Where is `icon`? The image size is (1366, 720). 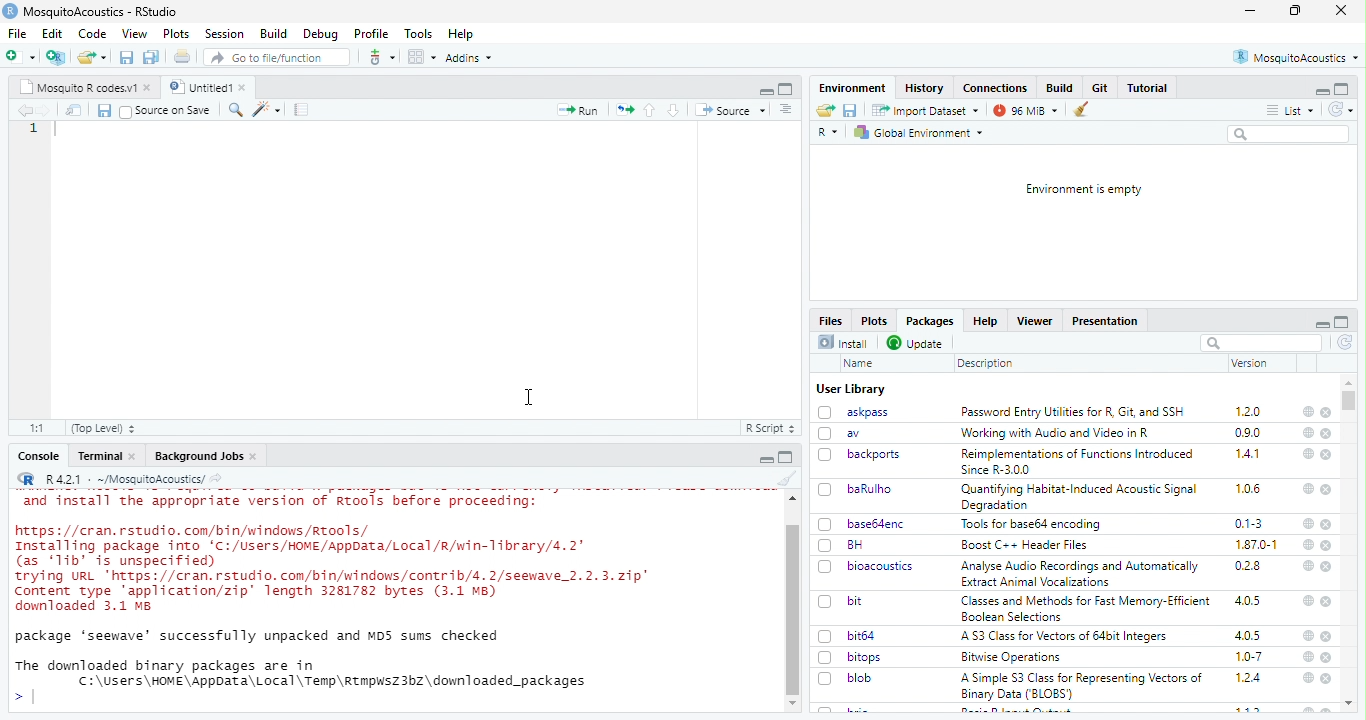 icon is located at coordinates (624, 111).